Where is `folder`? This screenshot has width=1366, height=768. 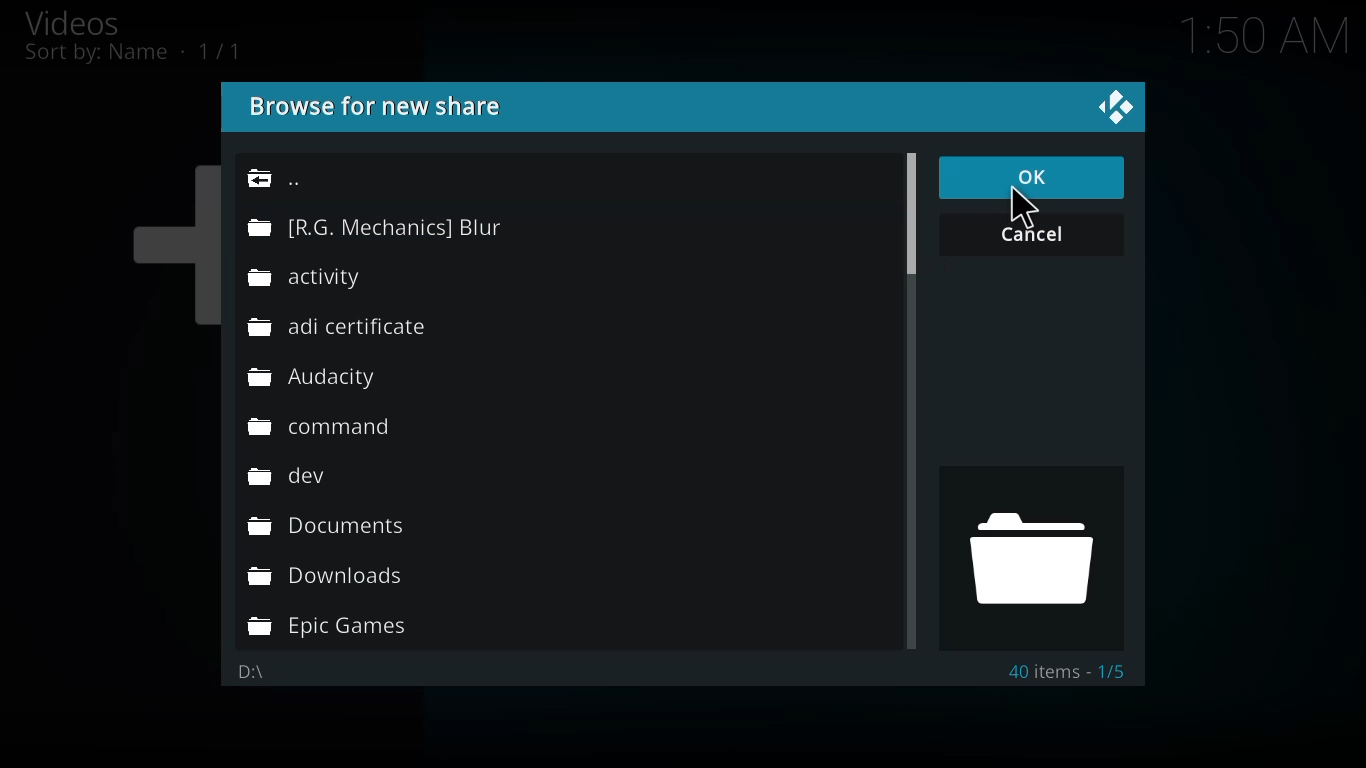
folder is located at coordinates (323, 573).